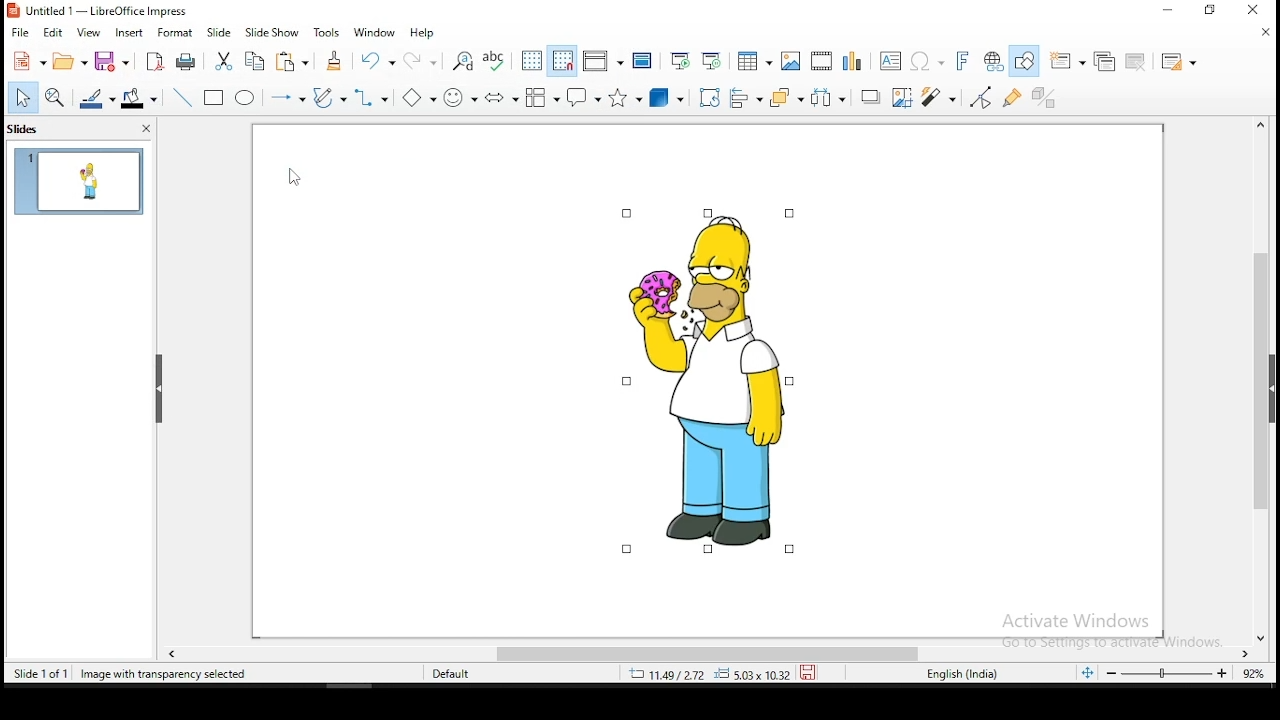 Image resolution: width=1280 pixels, height=720 pixels. I want to click on insert special characters, so click(927, 58).